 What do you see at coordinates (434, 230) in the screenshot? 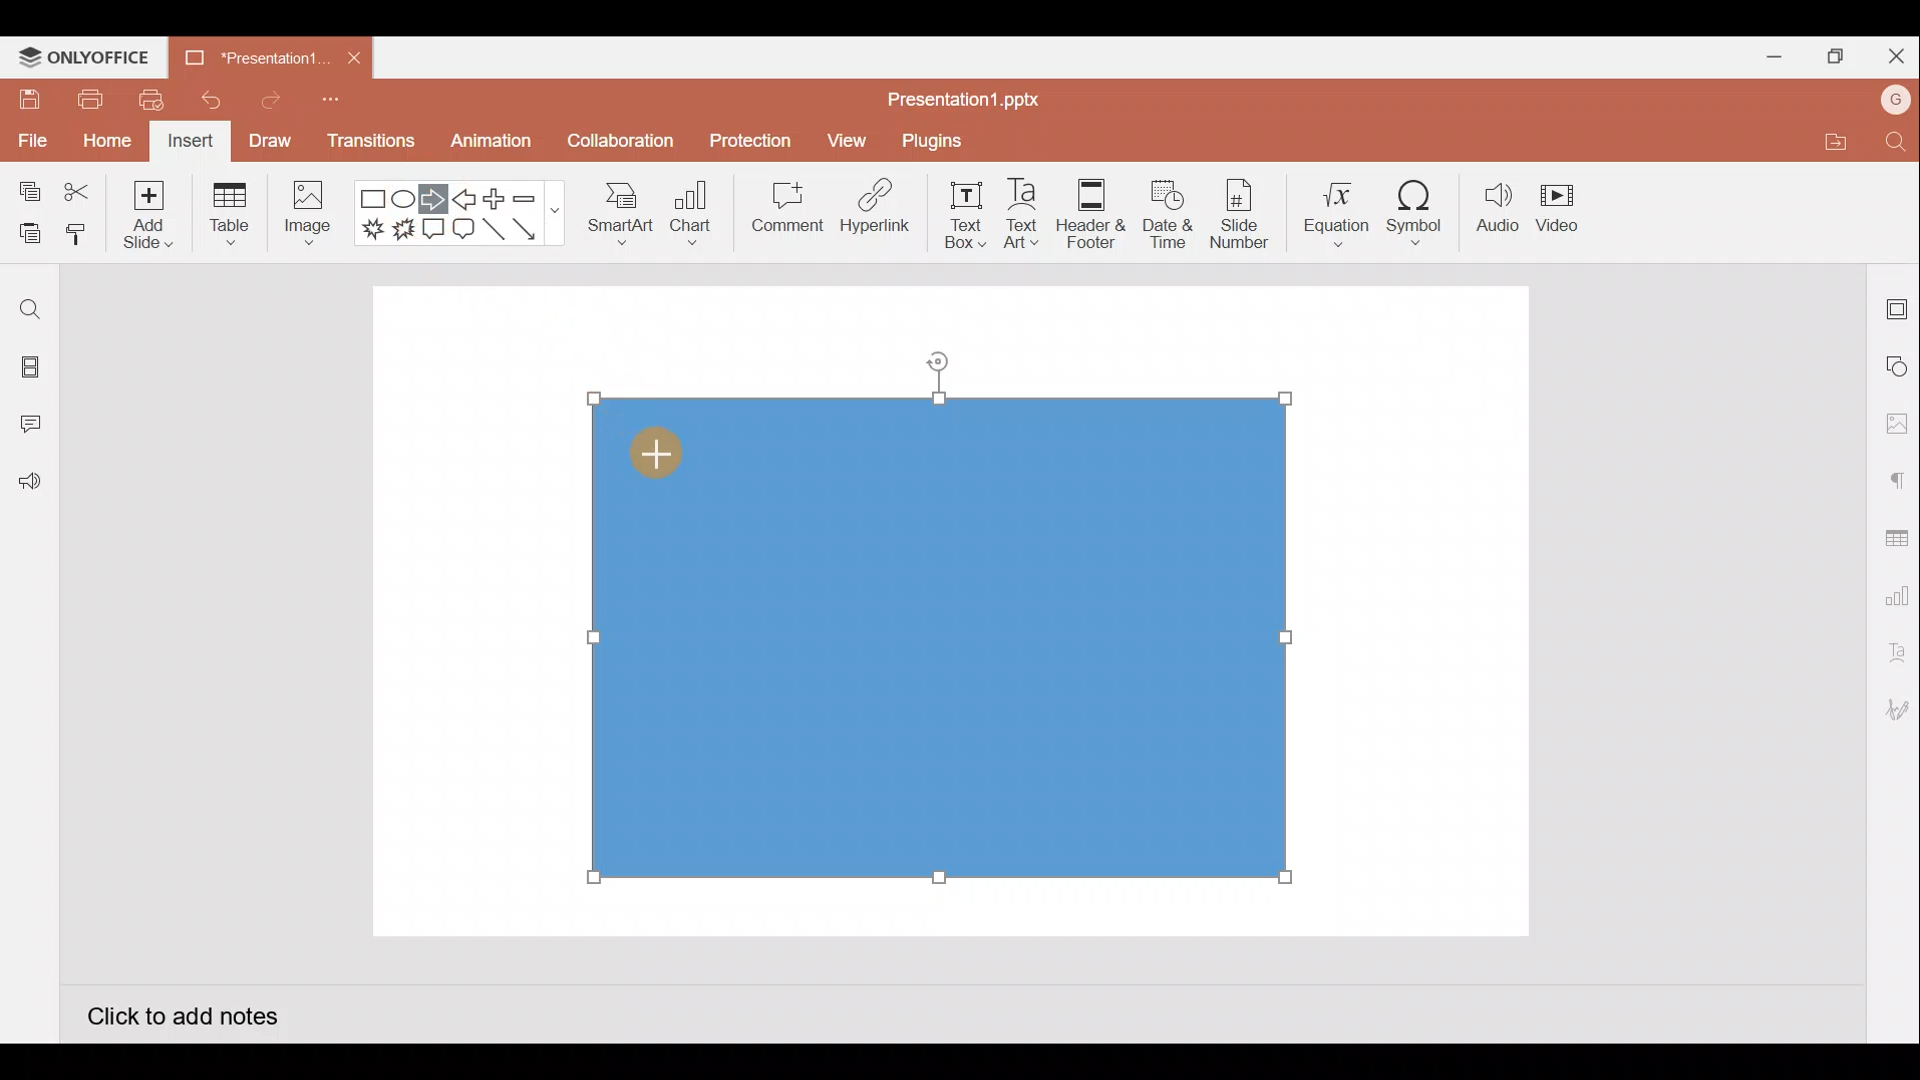
I see `Rectangular callout` at bounding box center [434, 230].